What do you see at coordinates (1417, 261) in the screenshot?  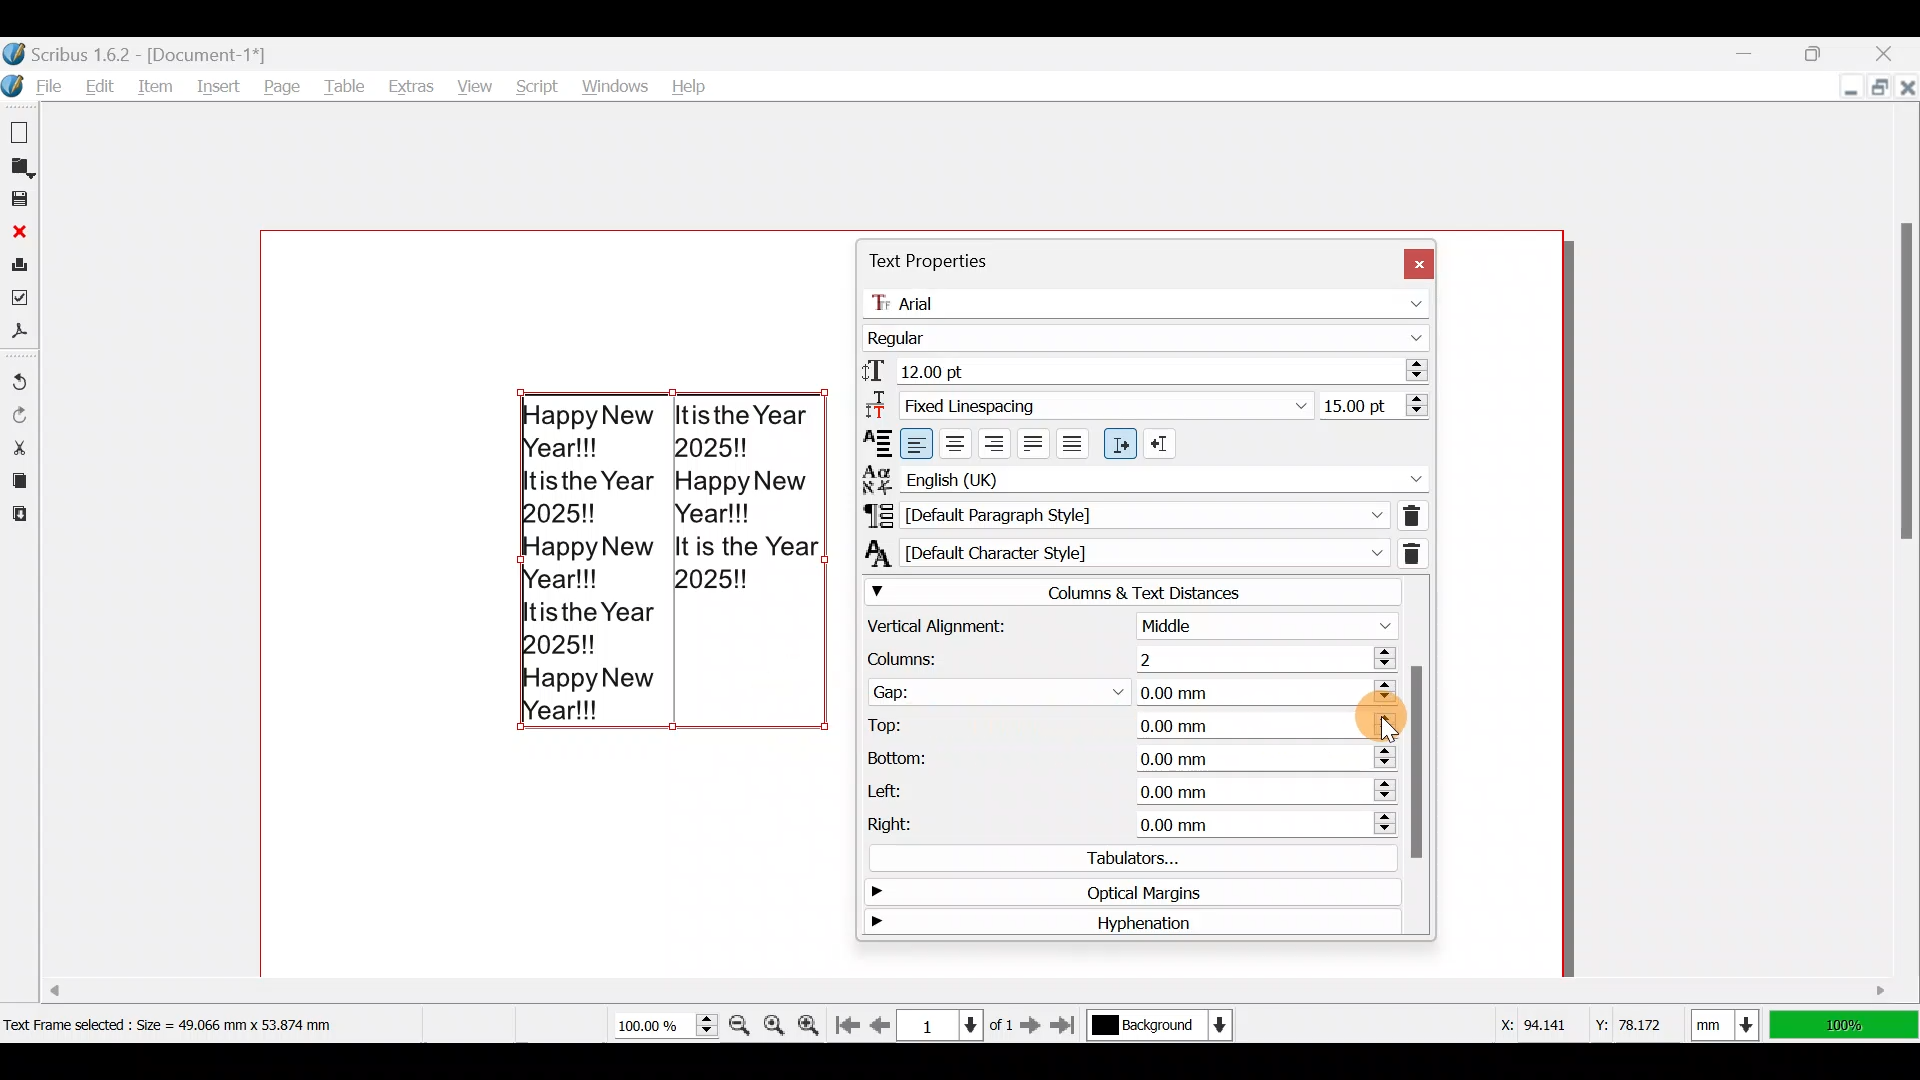 I see `Close` at bounding box center [1417, 261].